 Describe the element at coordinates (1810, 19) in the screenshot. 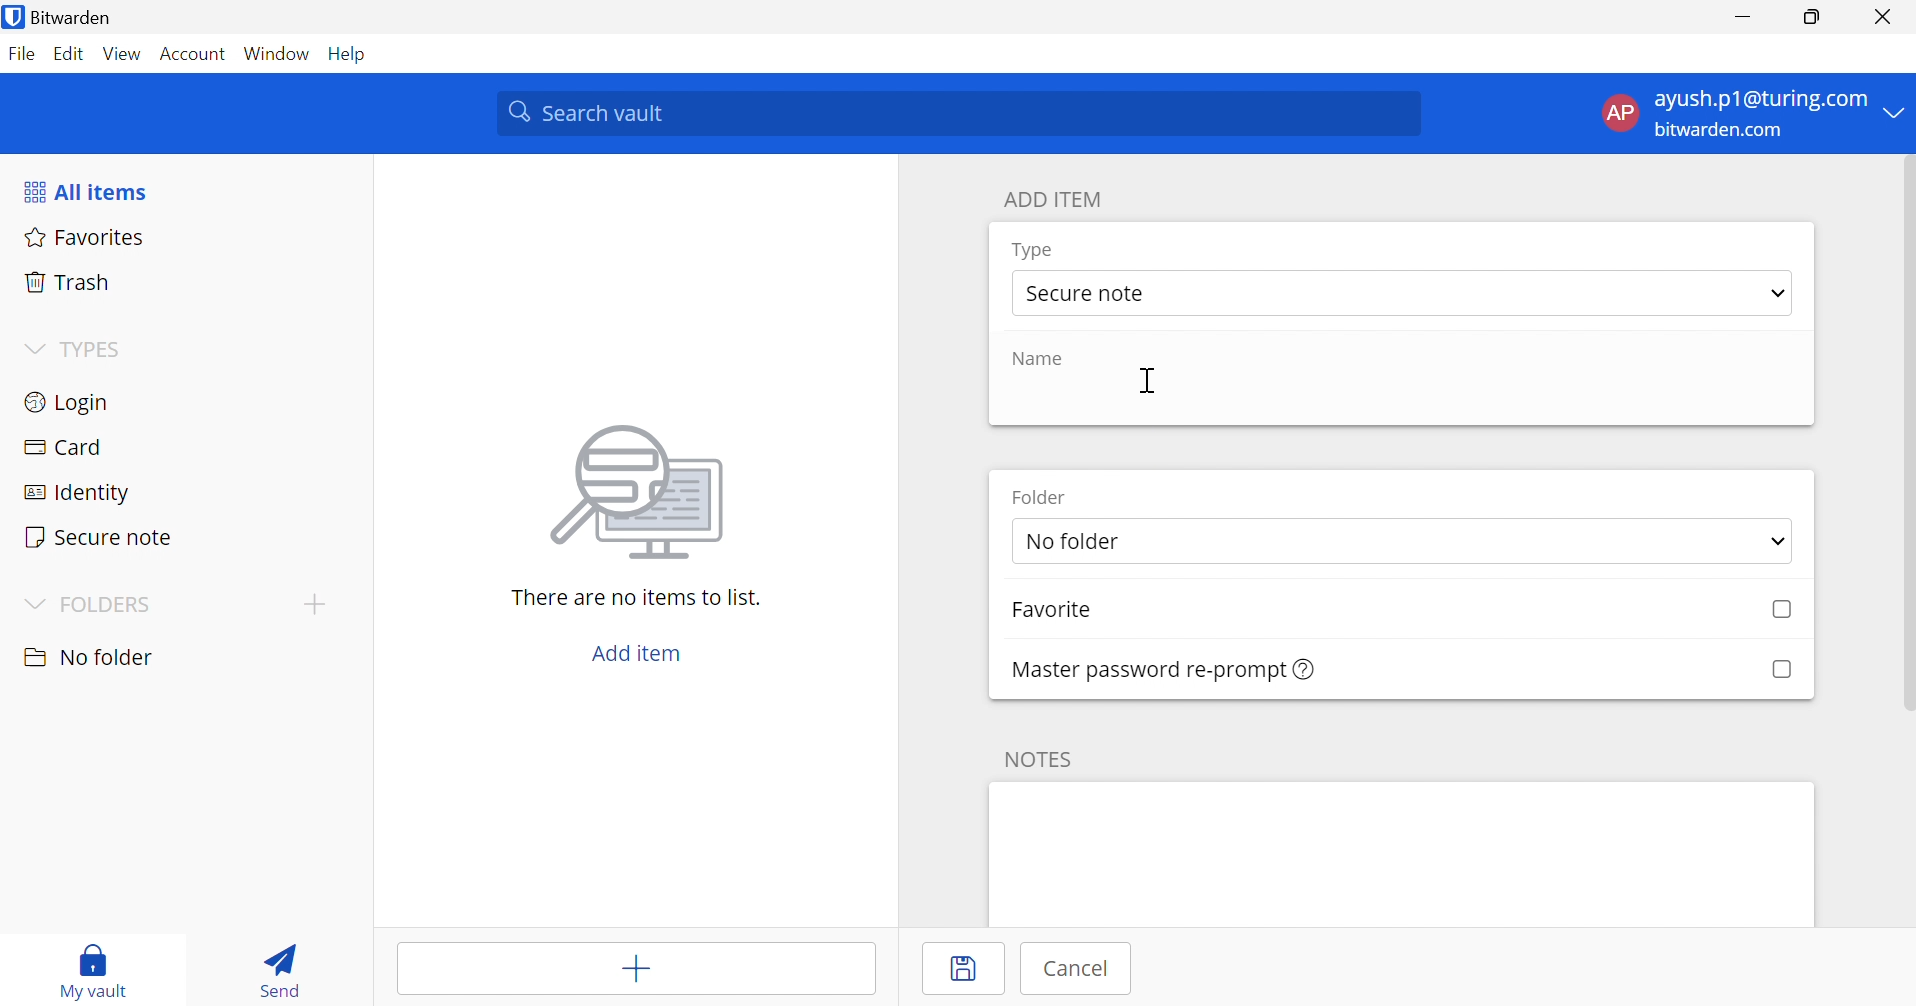

I see `Restore Down` at that location.